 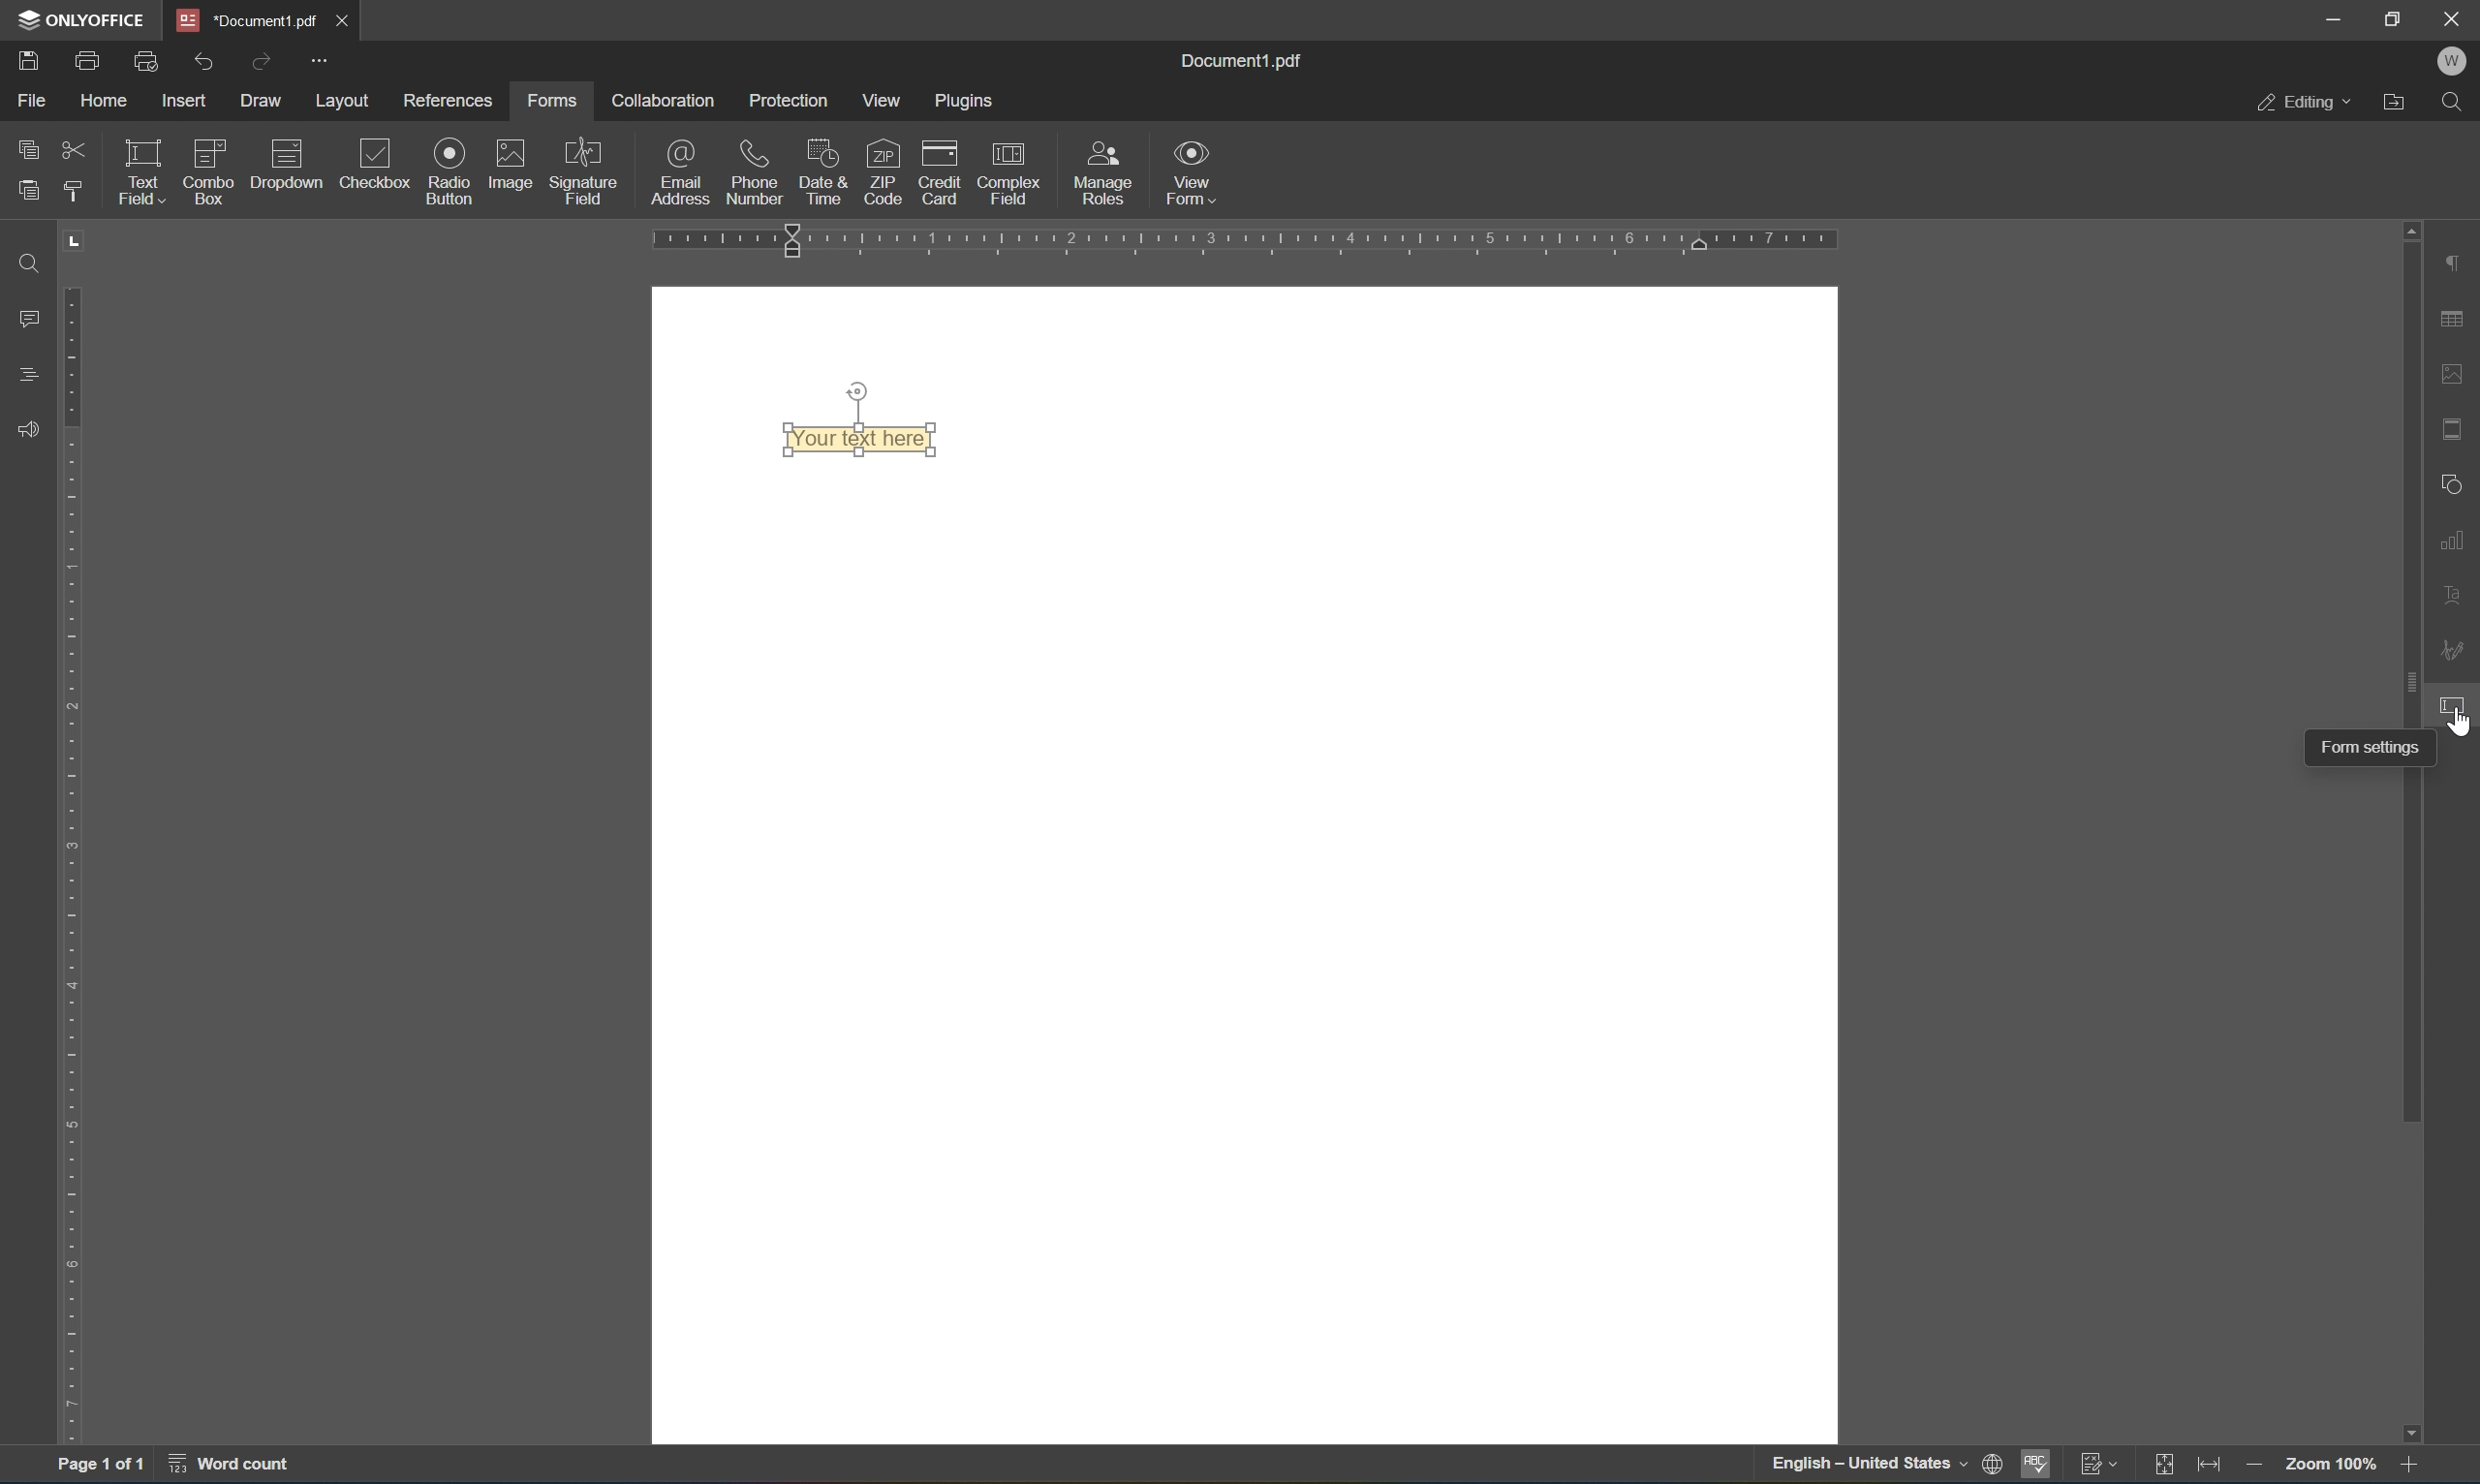 What do you see at coordinates (1237, 236) in the screenshot?
I see `ruler` at bounding box center [1237, 236].